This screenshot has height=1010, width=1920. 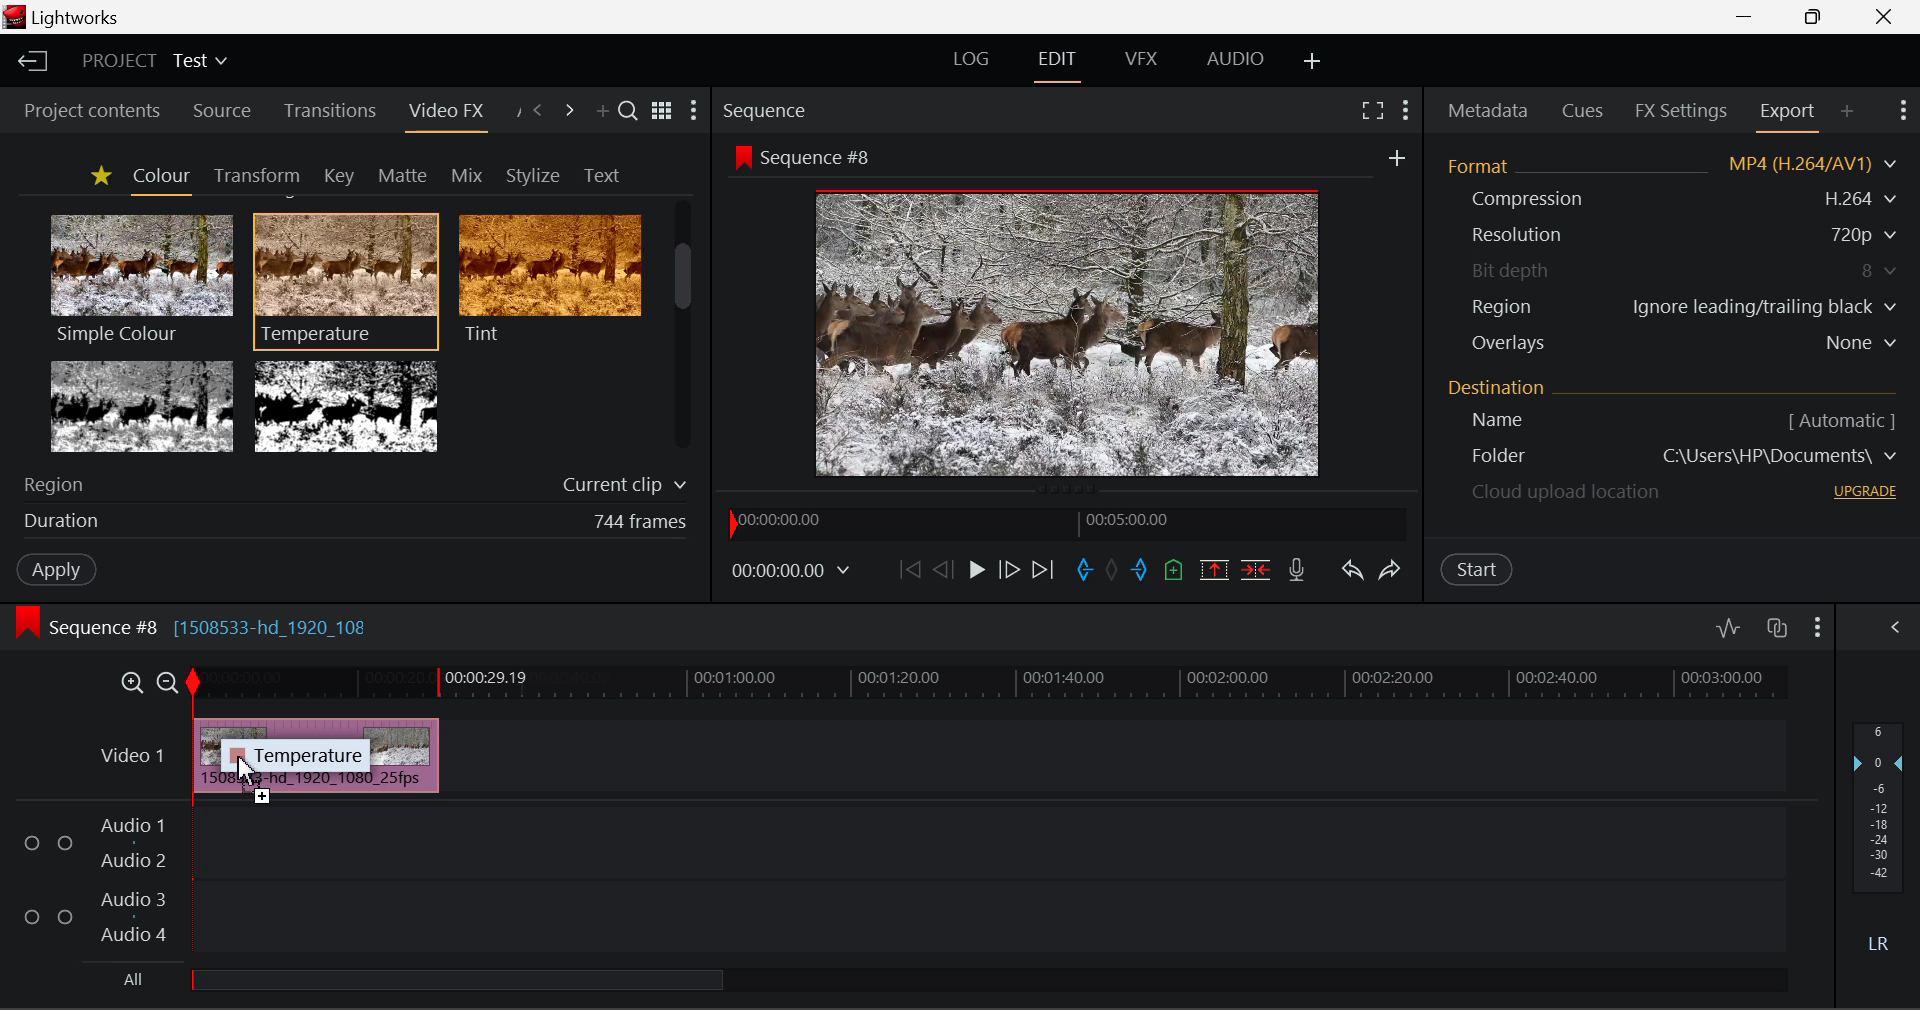 What do you see at coordinates (1567, 495) in the screenshot?
I see `Cloud upload location - upgrade` at bounding box center [1567, 495].